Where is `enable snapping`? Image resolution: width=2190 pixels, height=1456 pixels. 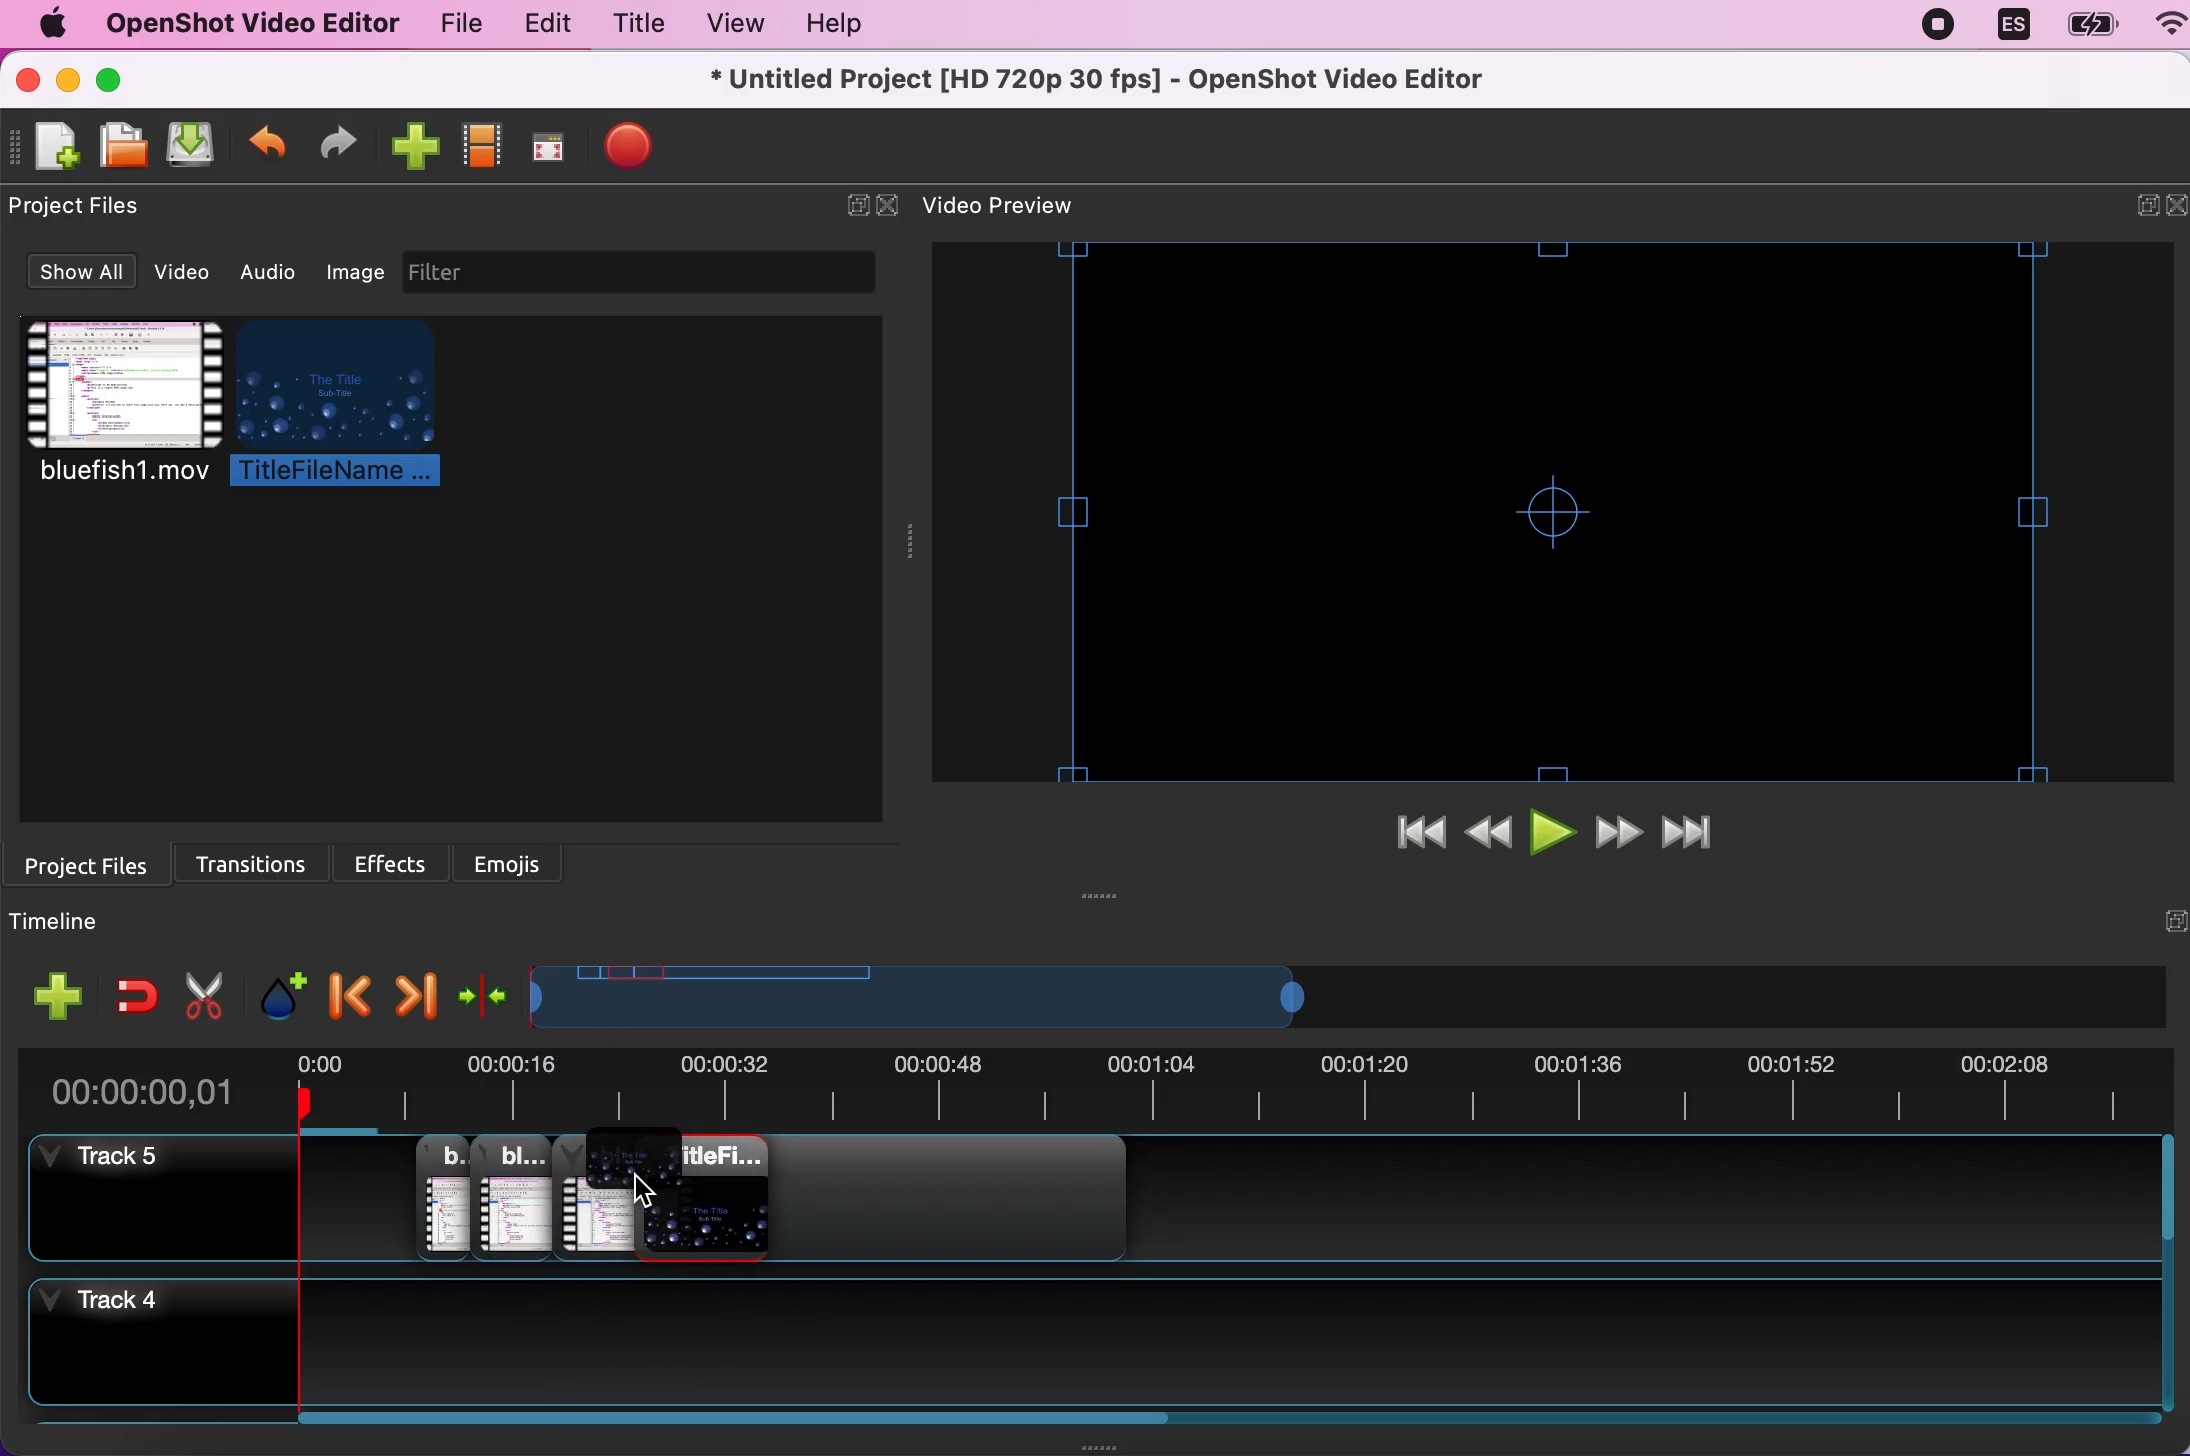
enable snapping is located at coordinates (136, 995).